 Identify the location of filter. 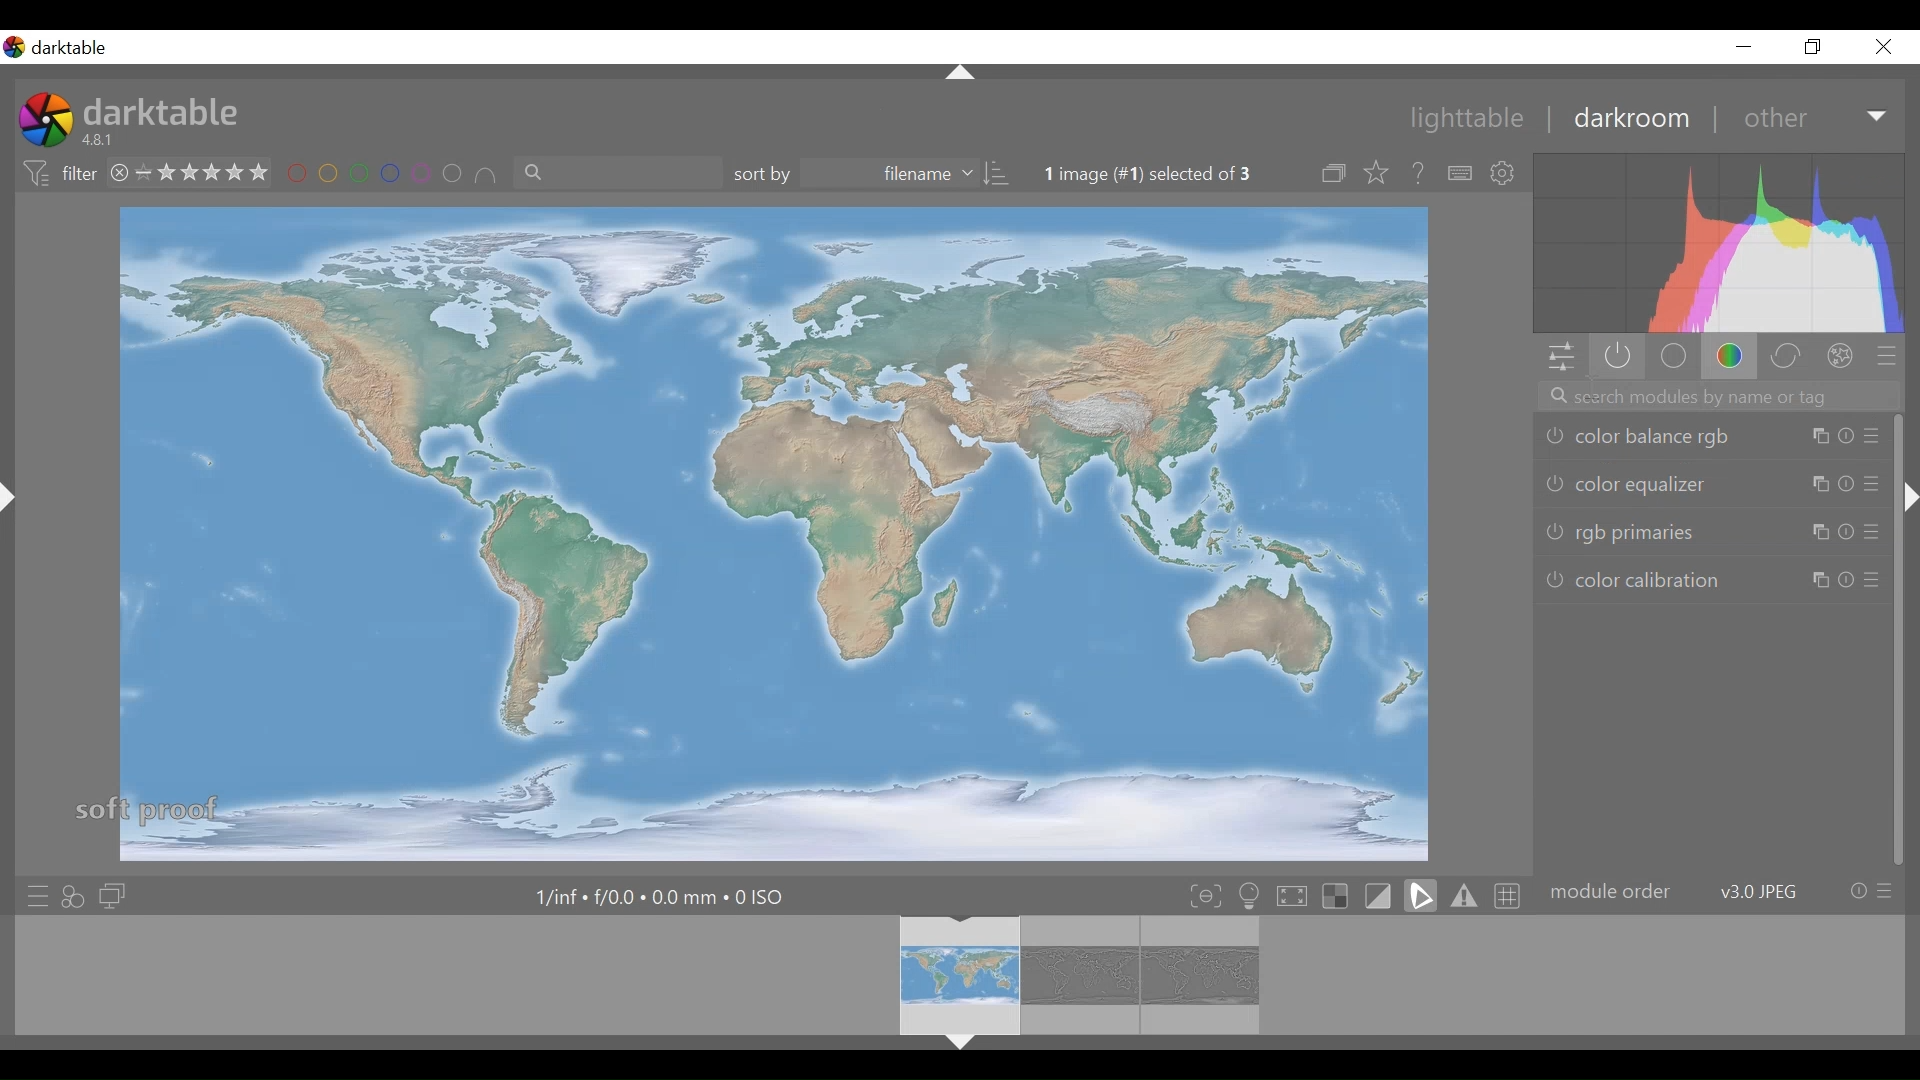
(56, 174).